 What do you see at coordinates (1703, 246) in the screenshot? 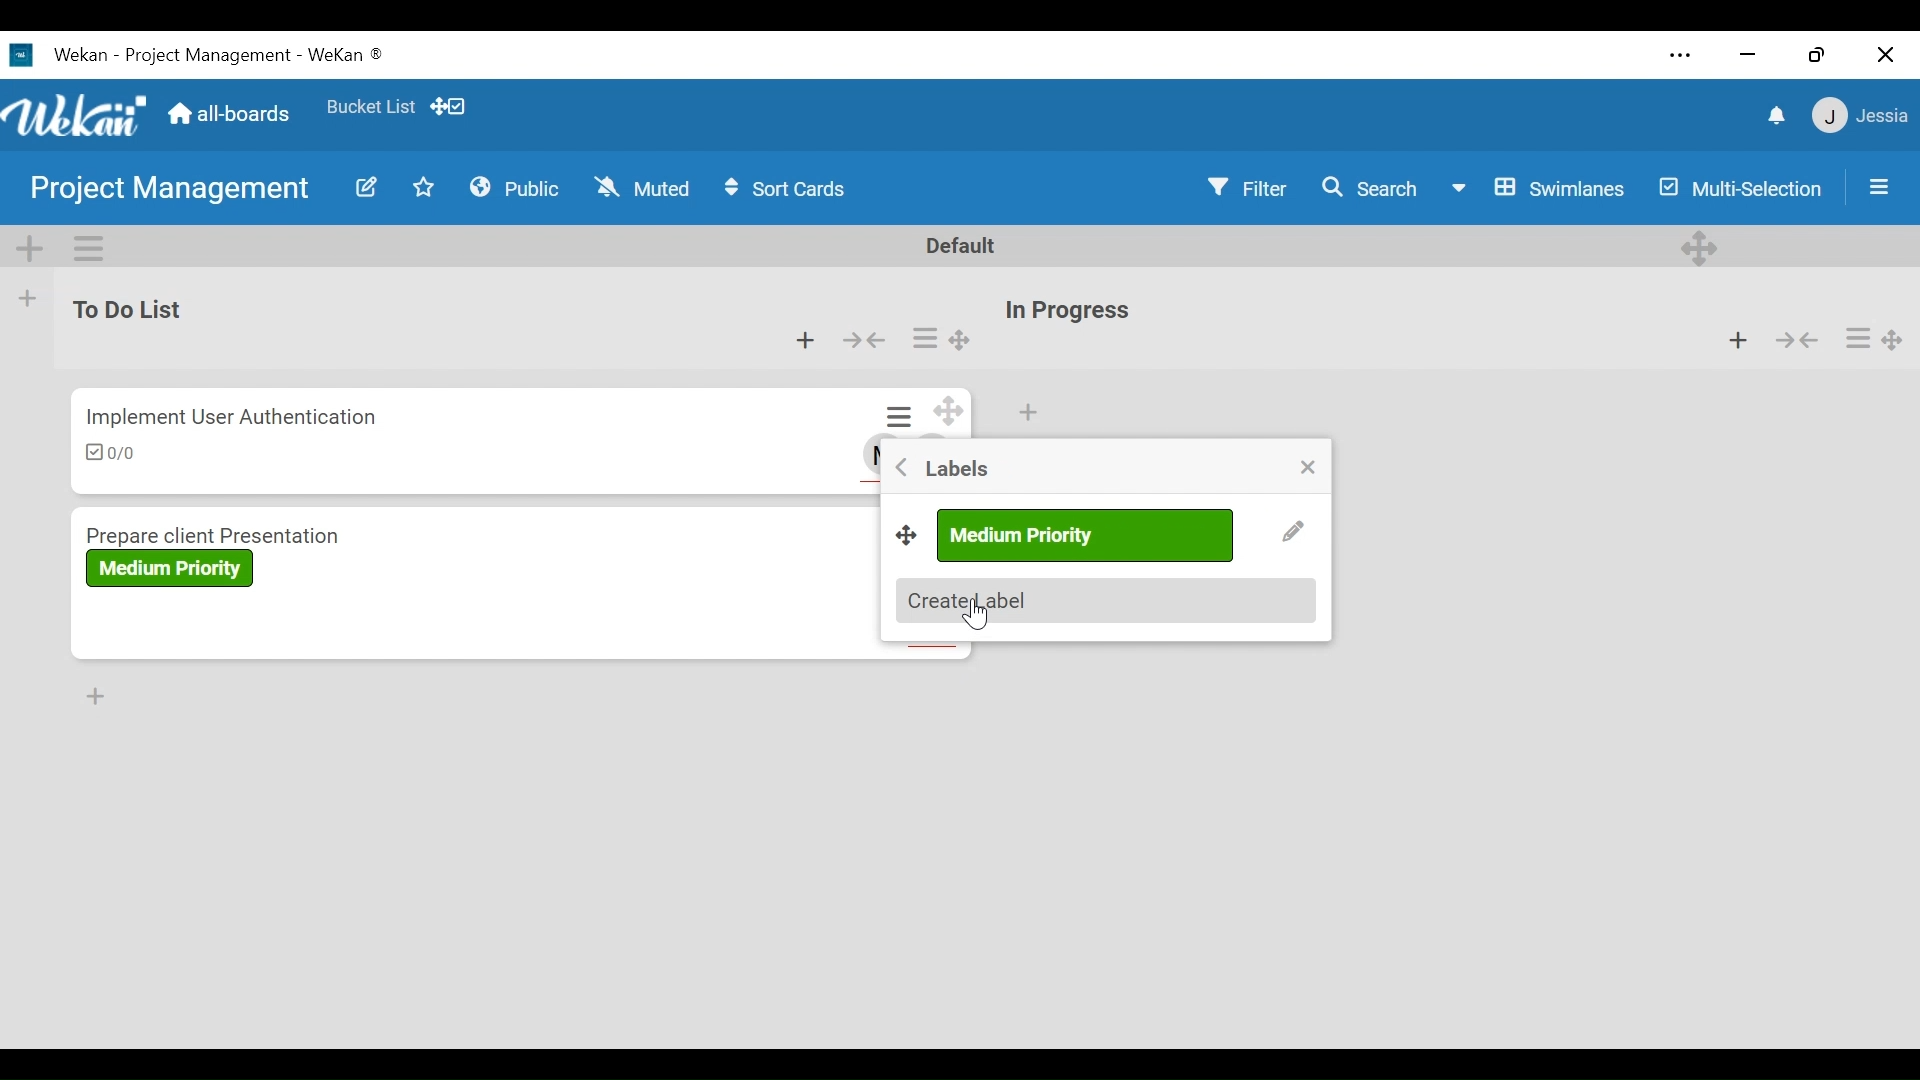
I see `Desktop drag handles` at bounding box center [1703, 246].